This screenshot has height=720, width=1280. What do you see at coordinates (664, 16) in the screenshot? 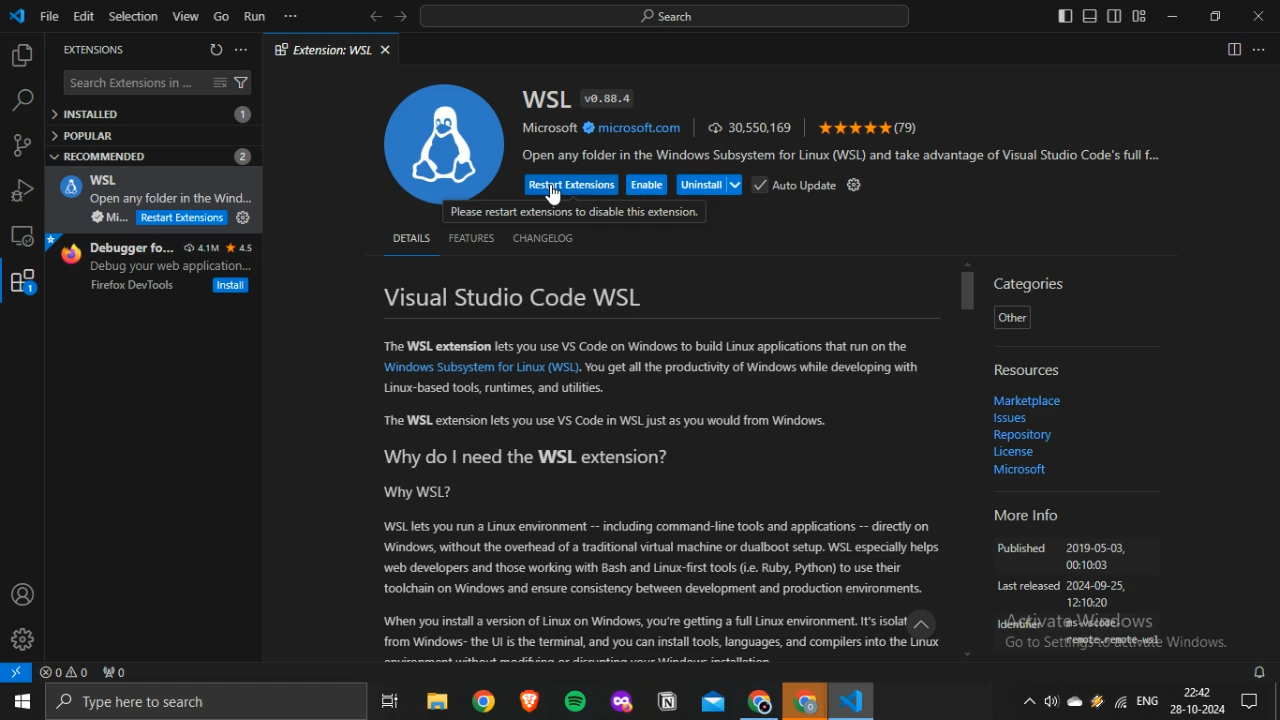
I see `search` at bounding box center [664, 16].